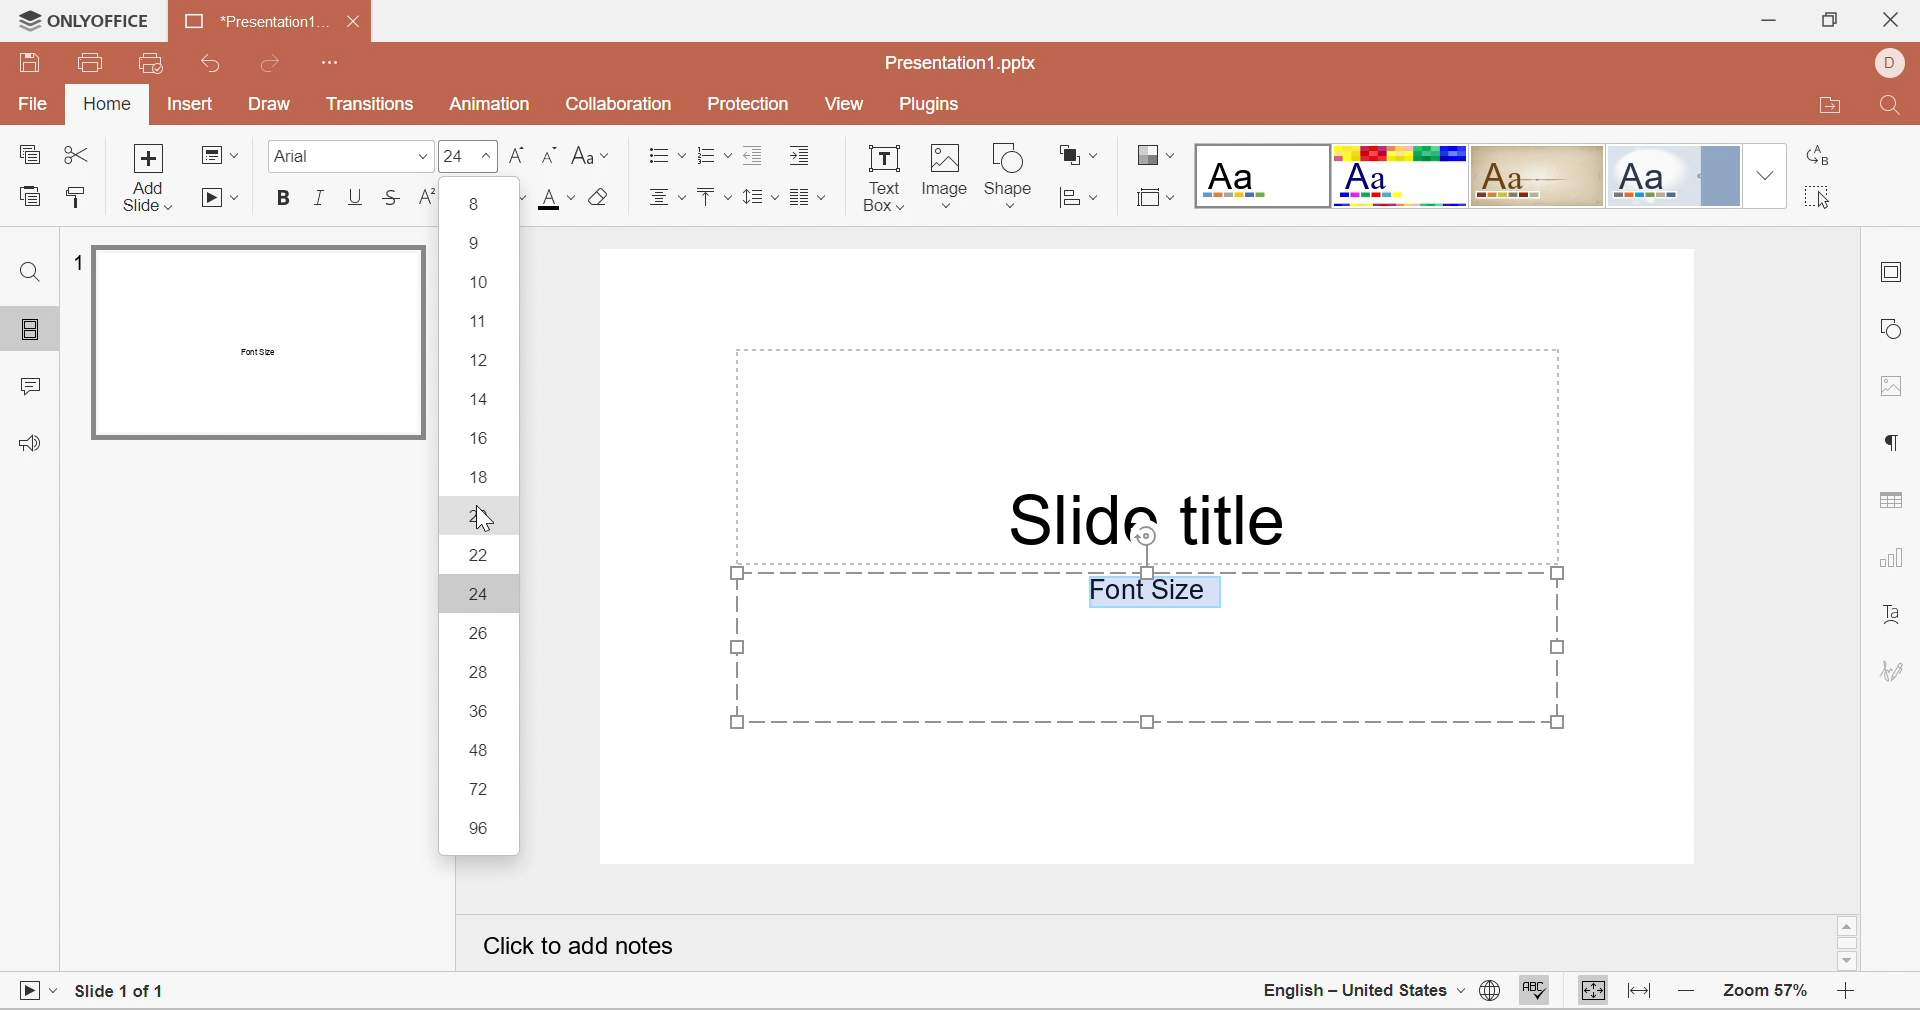 Image resolution: width=1920 pixels, height=1010 pixels. I want to click on File, so click(29, 107).